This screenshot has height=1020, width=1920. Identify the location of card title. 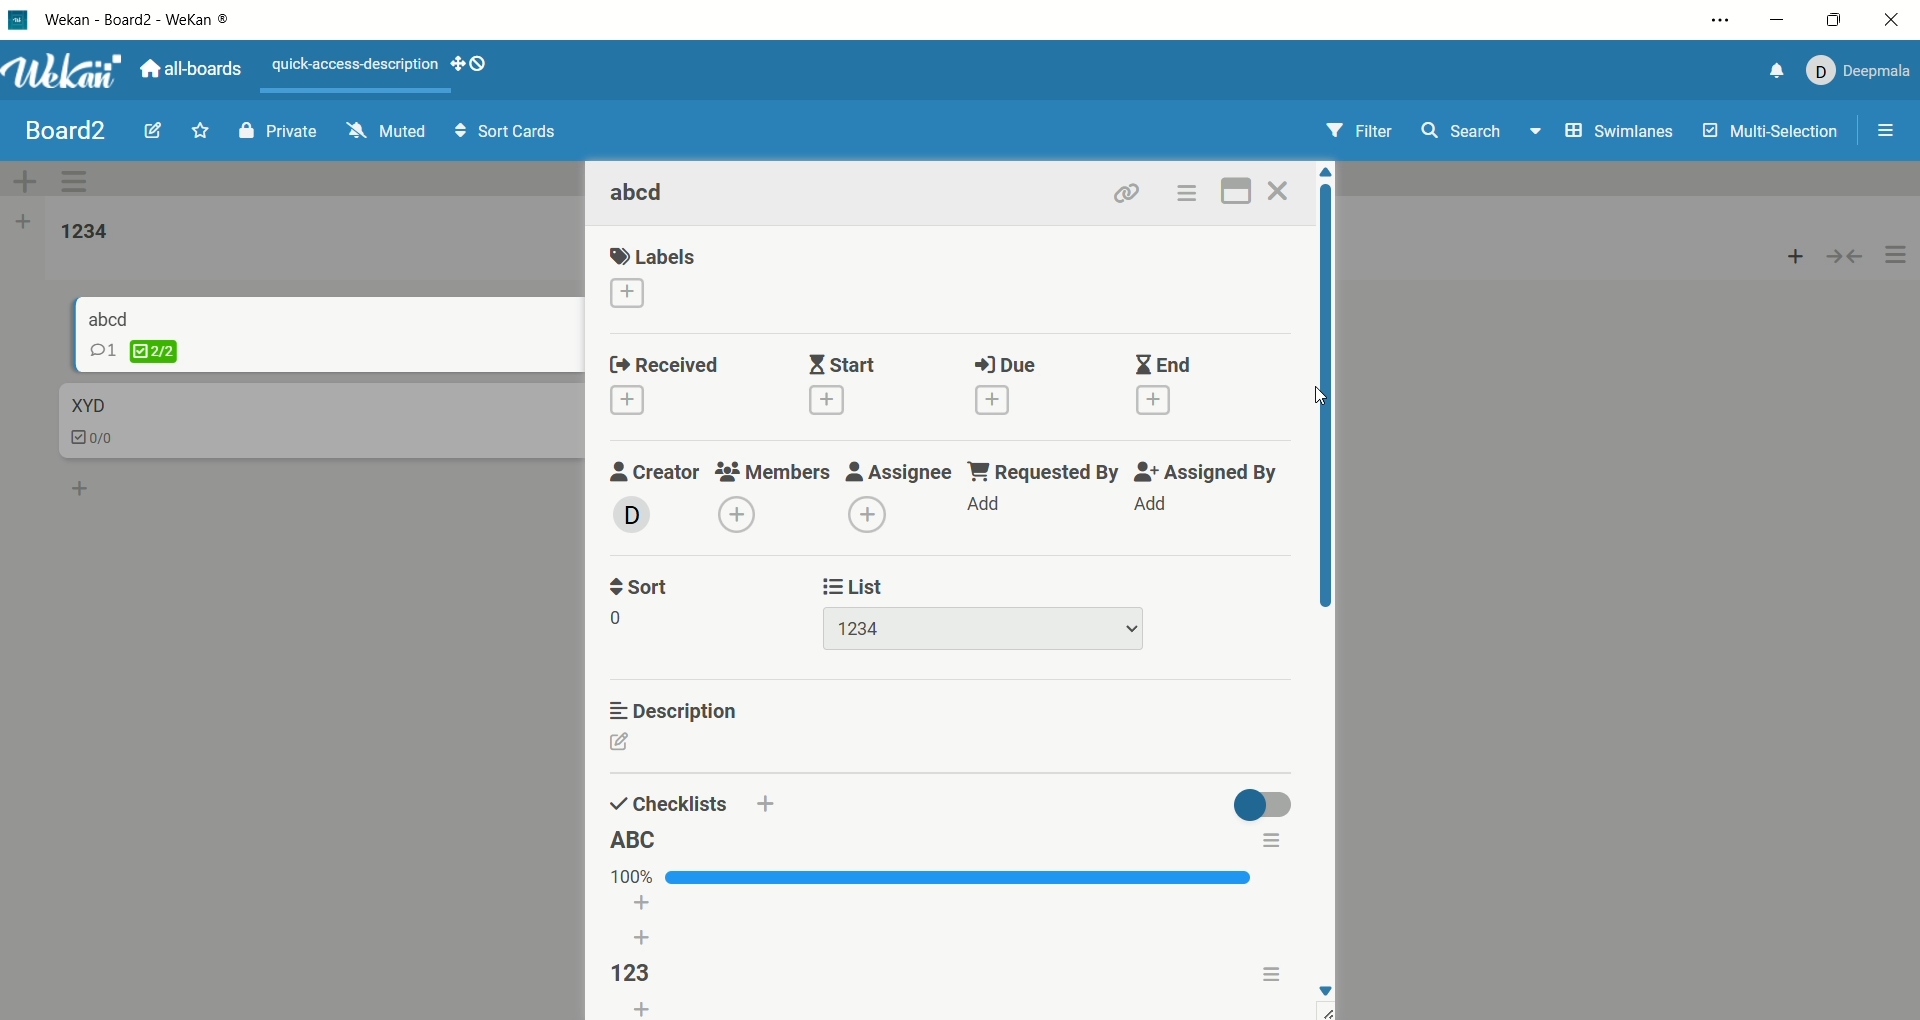
(86, 406).